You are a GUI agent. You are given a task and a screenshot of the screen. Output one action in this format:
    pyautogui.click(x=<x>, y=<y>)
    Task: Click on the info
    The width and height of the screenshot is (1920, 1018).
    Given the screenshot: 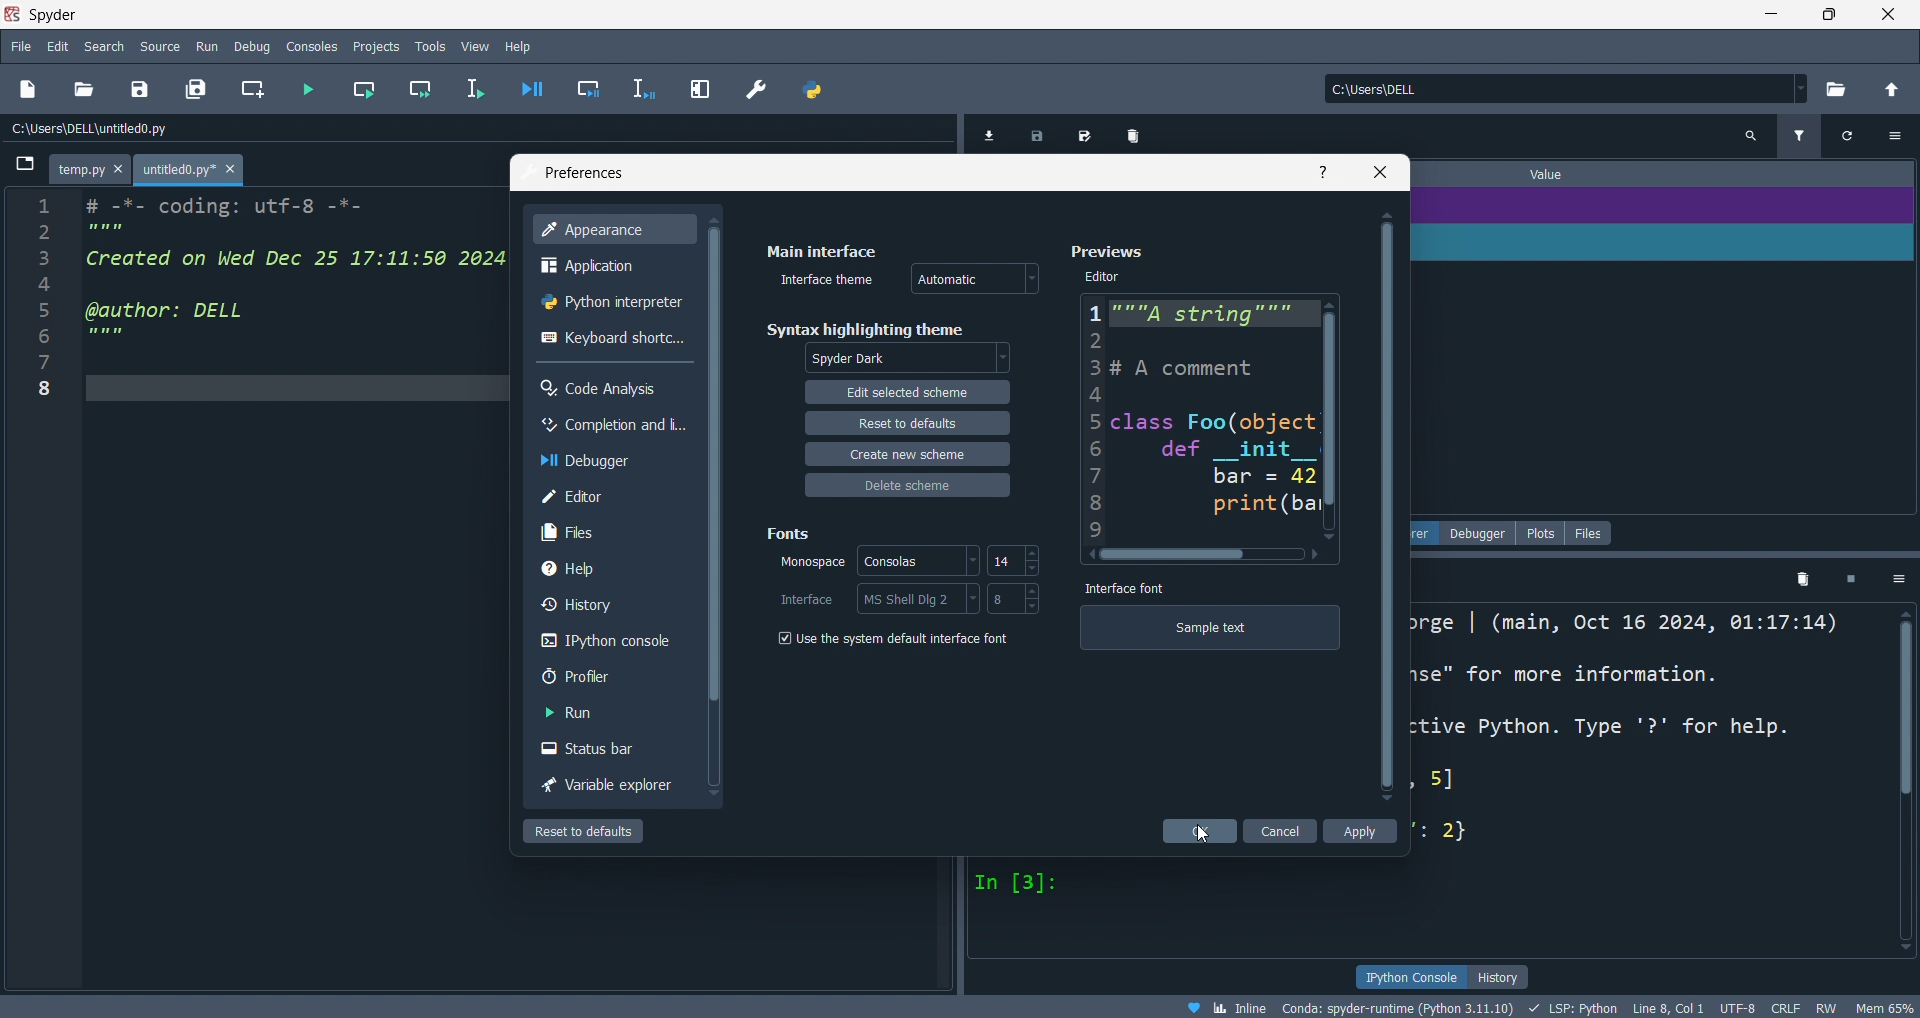 What is the action you would take?
    pyautogui.click(x=1322, y=172)
    